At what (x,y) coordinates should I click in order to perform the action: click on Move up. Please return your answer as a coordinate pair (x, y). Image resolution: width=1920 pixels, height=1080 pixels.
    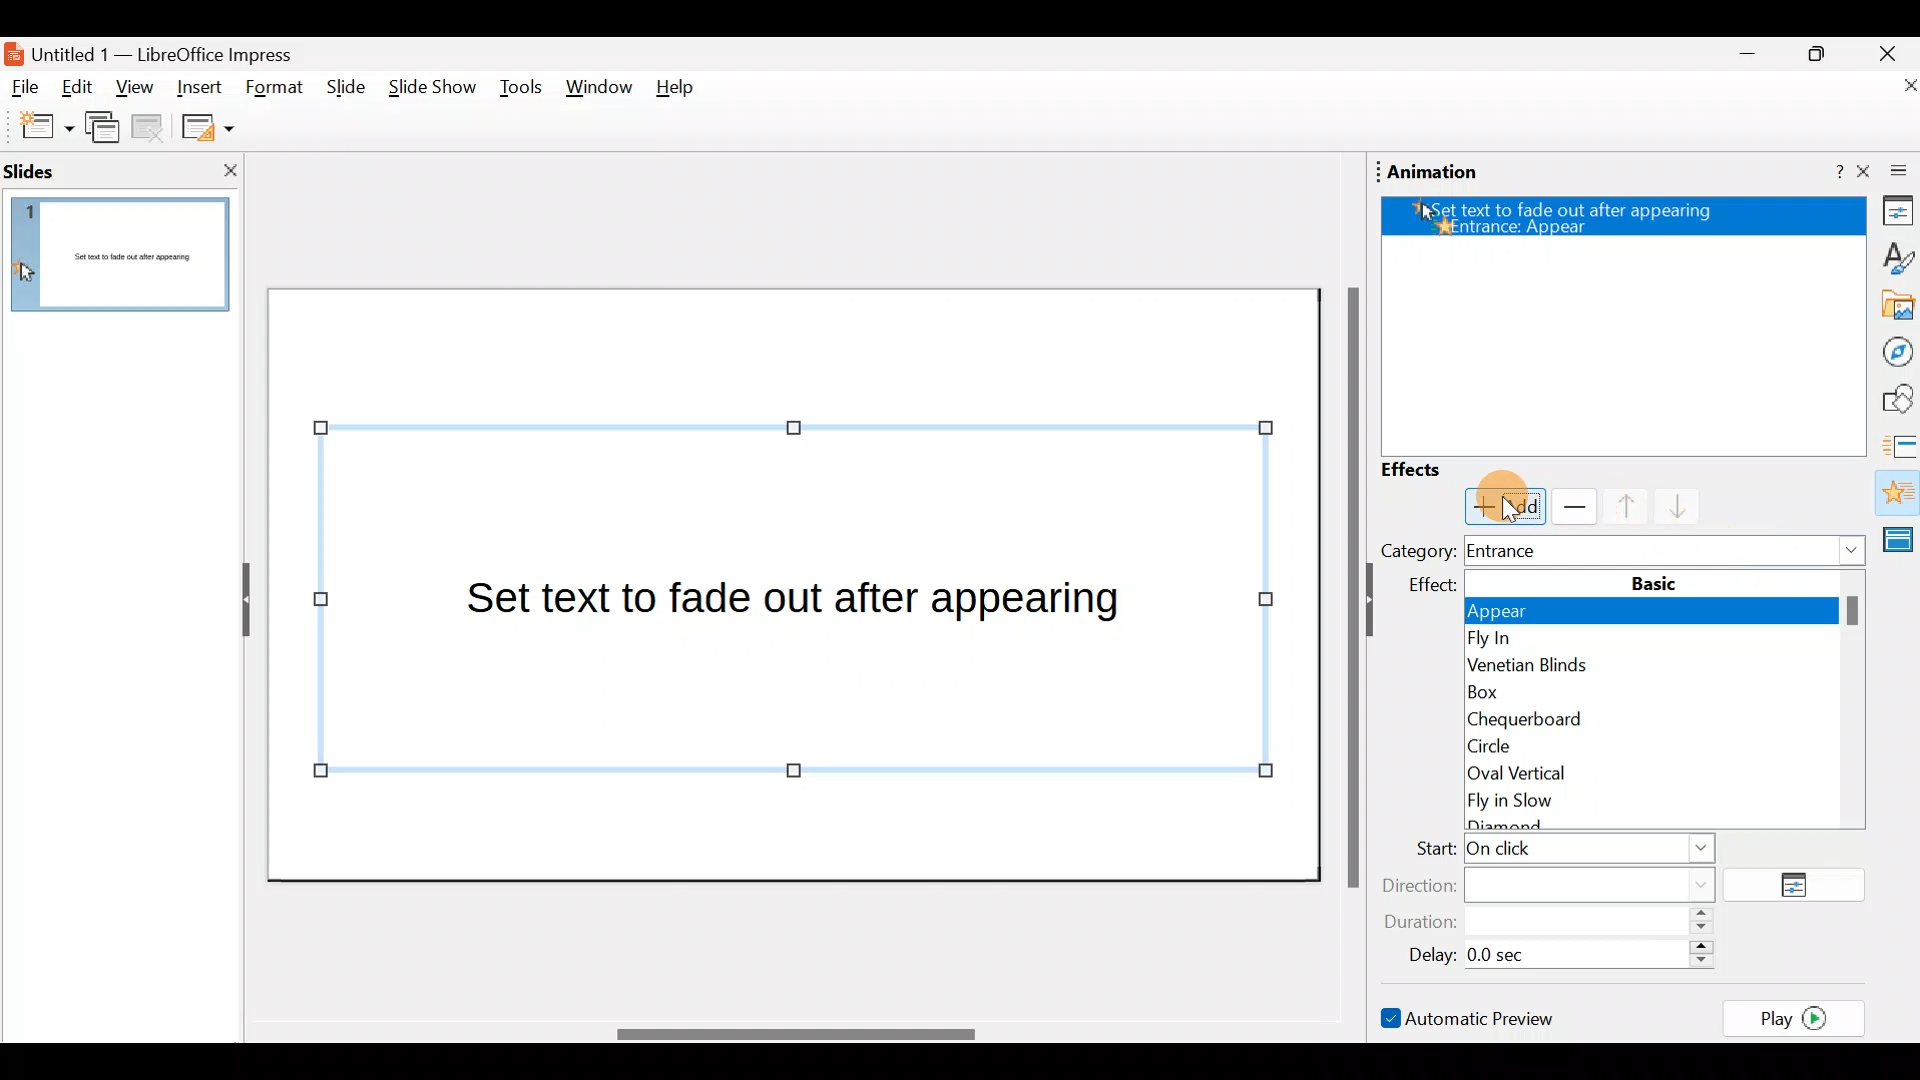
    Looking at the image, I should click on (1614, 506).